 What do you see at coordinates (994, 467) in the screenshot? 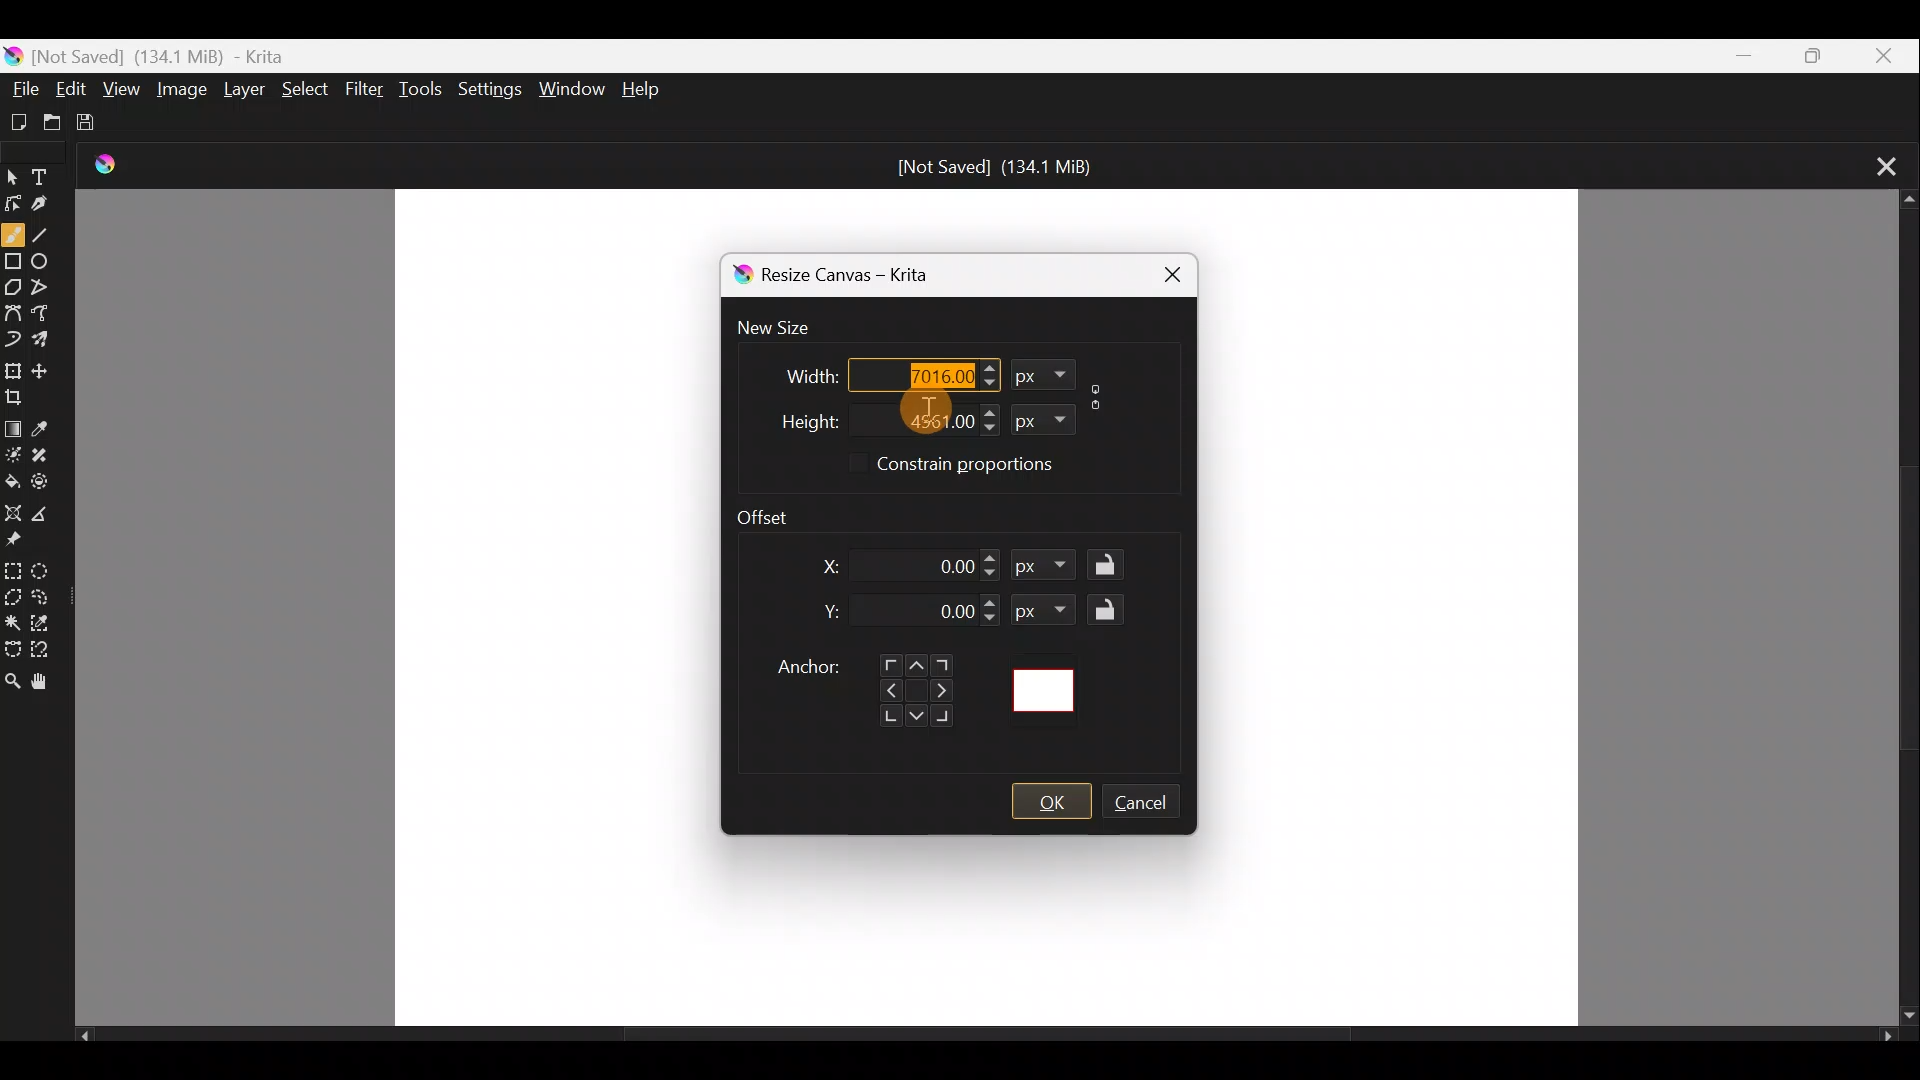
I see `Constrain proportions` at bounding box center [994, 467].